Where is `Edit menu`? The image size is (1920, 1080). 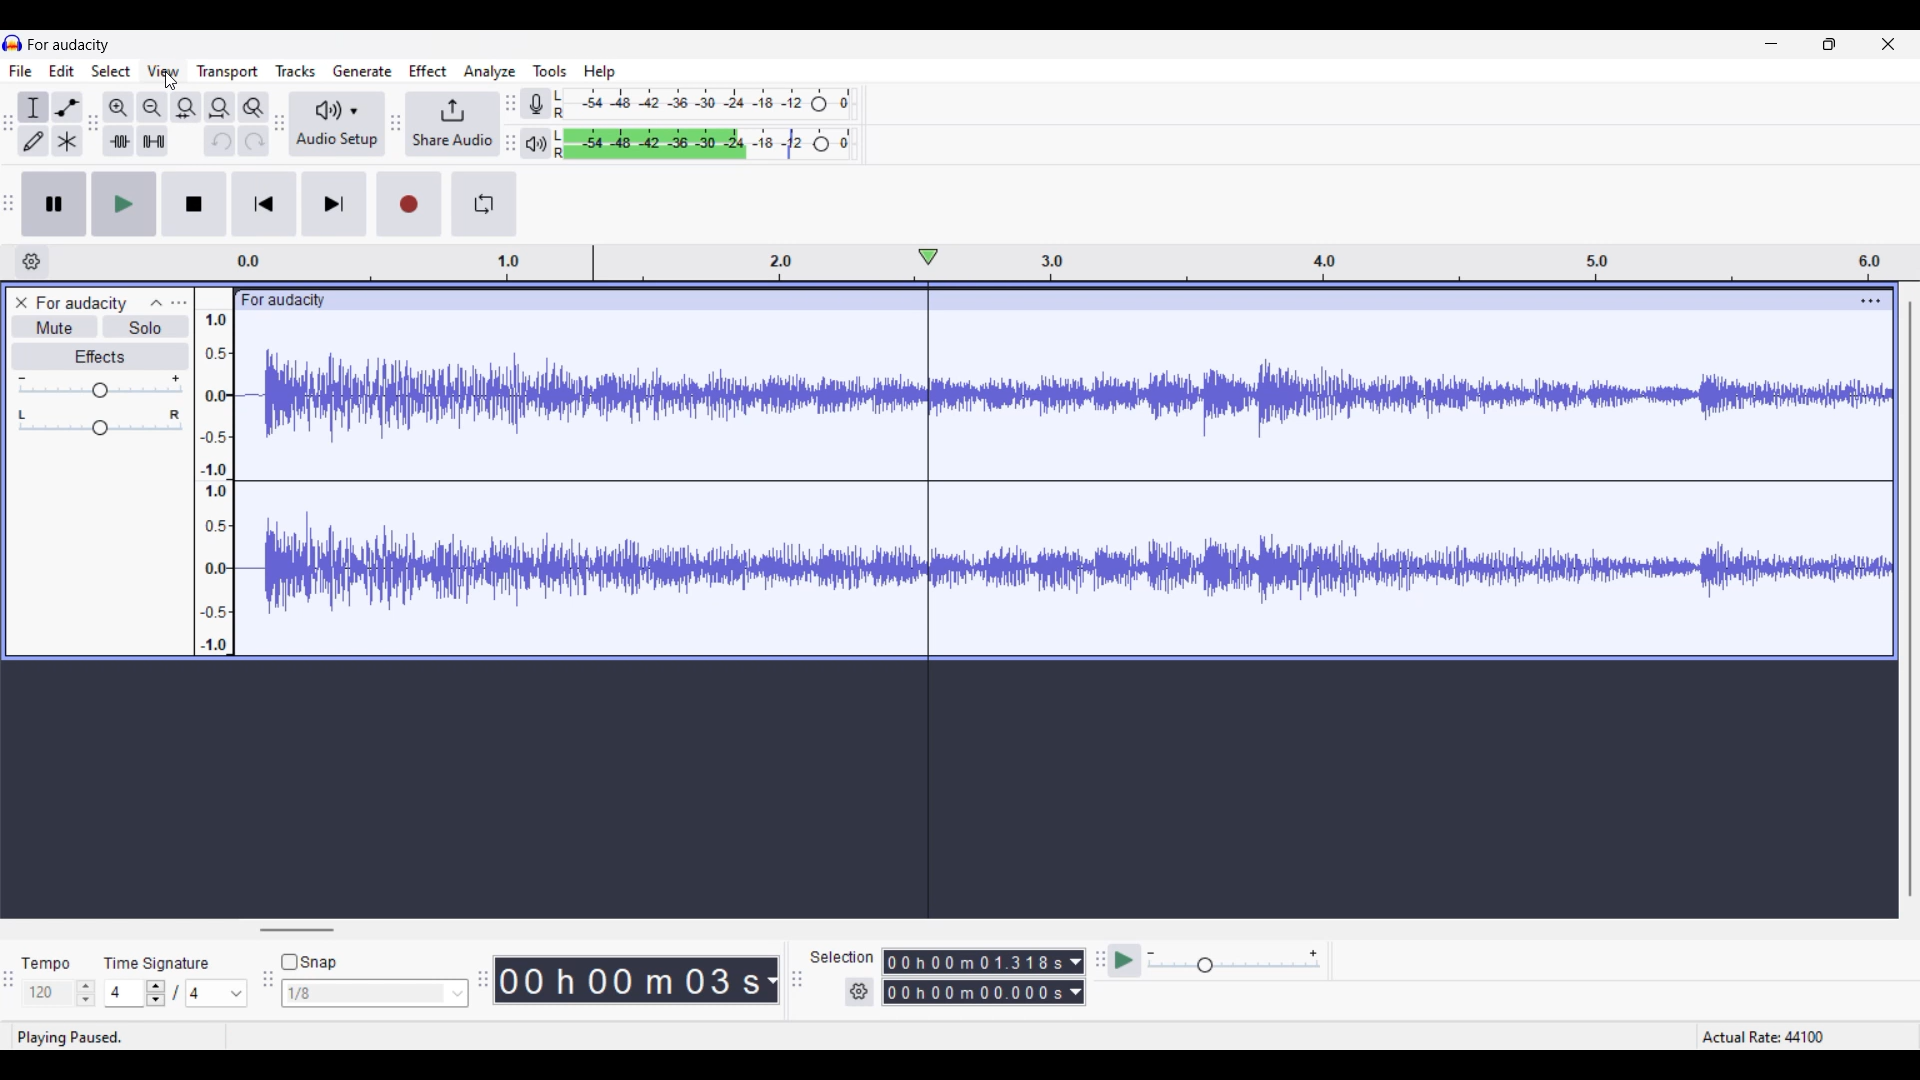 Edit menu is located at coordinates (62, 70).